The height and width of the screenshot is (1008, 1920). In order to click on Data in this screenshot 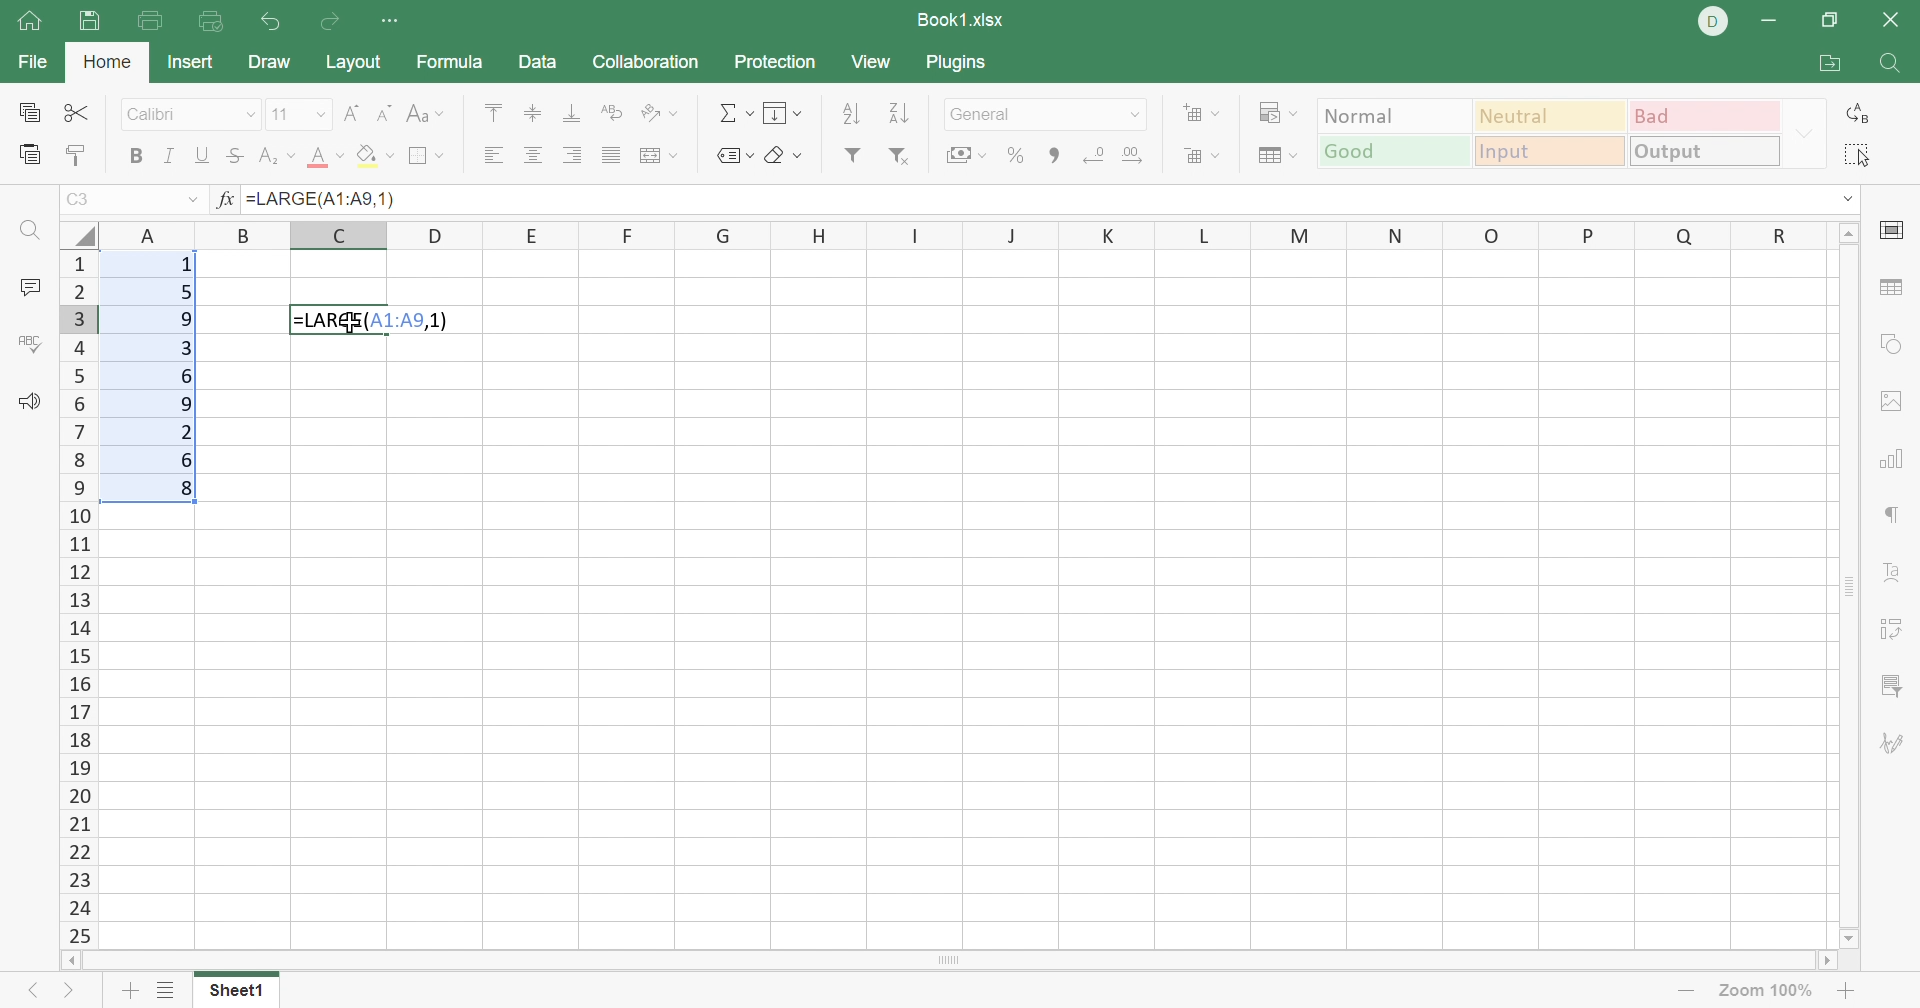, I will do `click(541, 64)`.